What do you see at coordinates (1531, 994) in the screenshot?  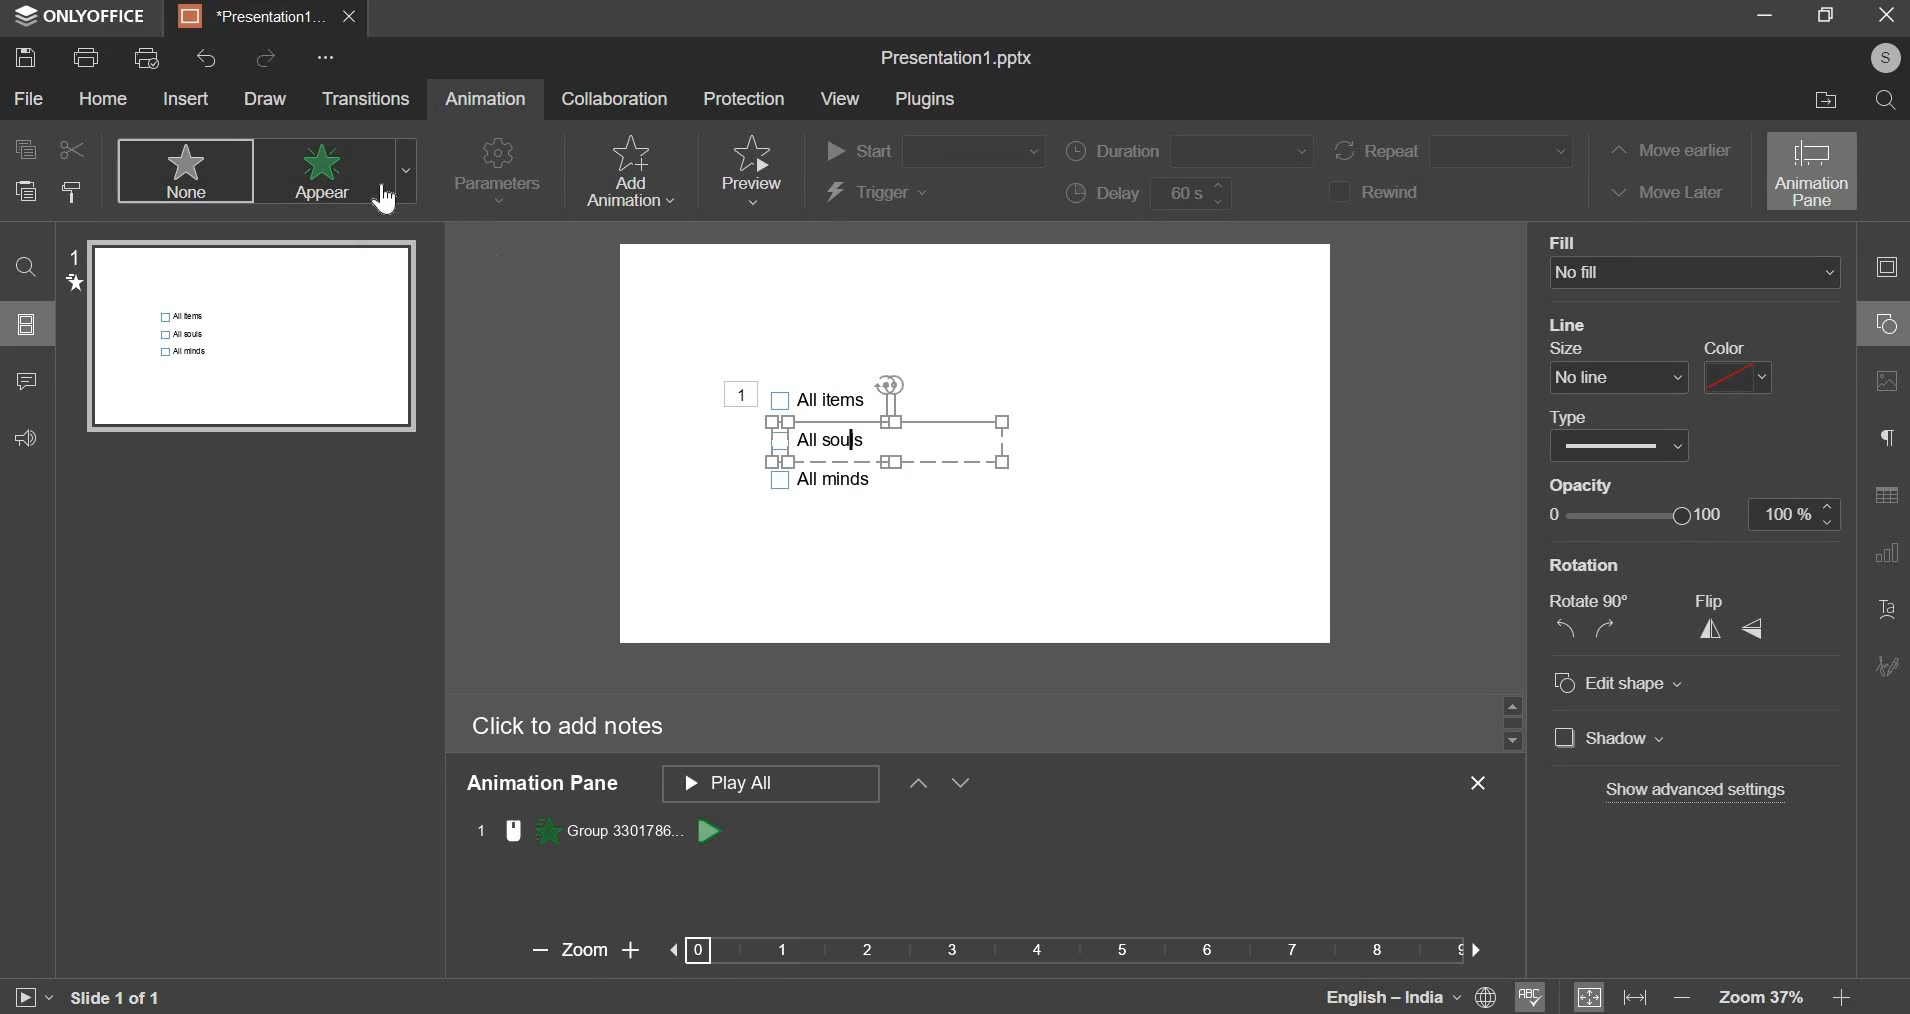 I see `spelling` at bounding box center [1531, 994].